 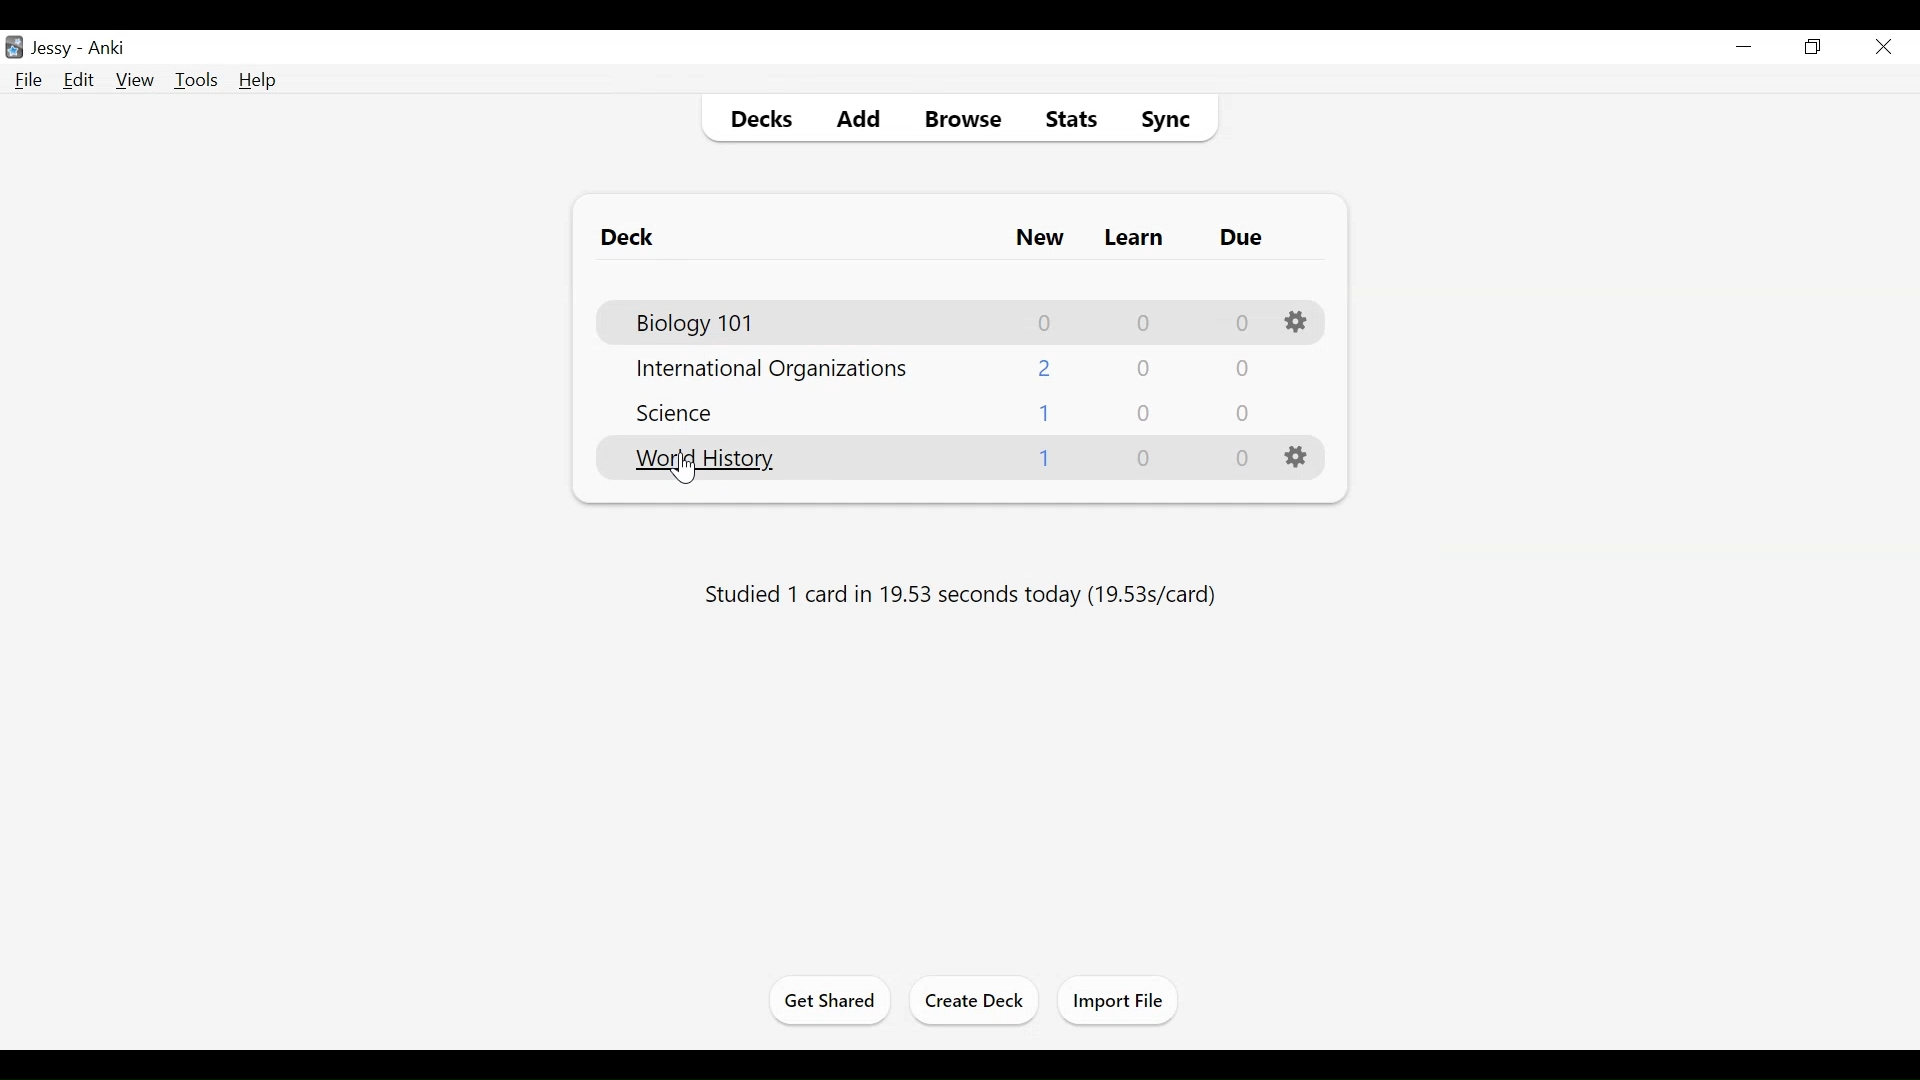 What do you see at coordinates (1141, 460) in the screenshot?
I see `Learn Cards Count` at bounding box center [1141, 460].